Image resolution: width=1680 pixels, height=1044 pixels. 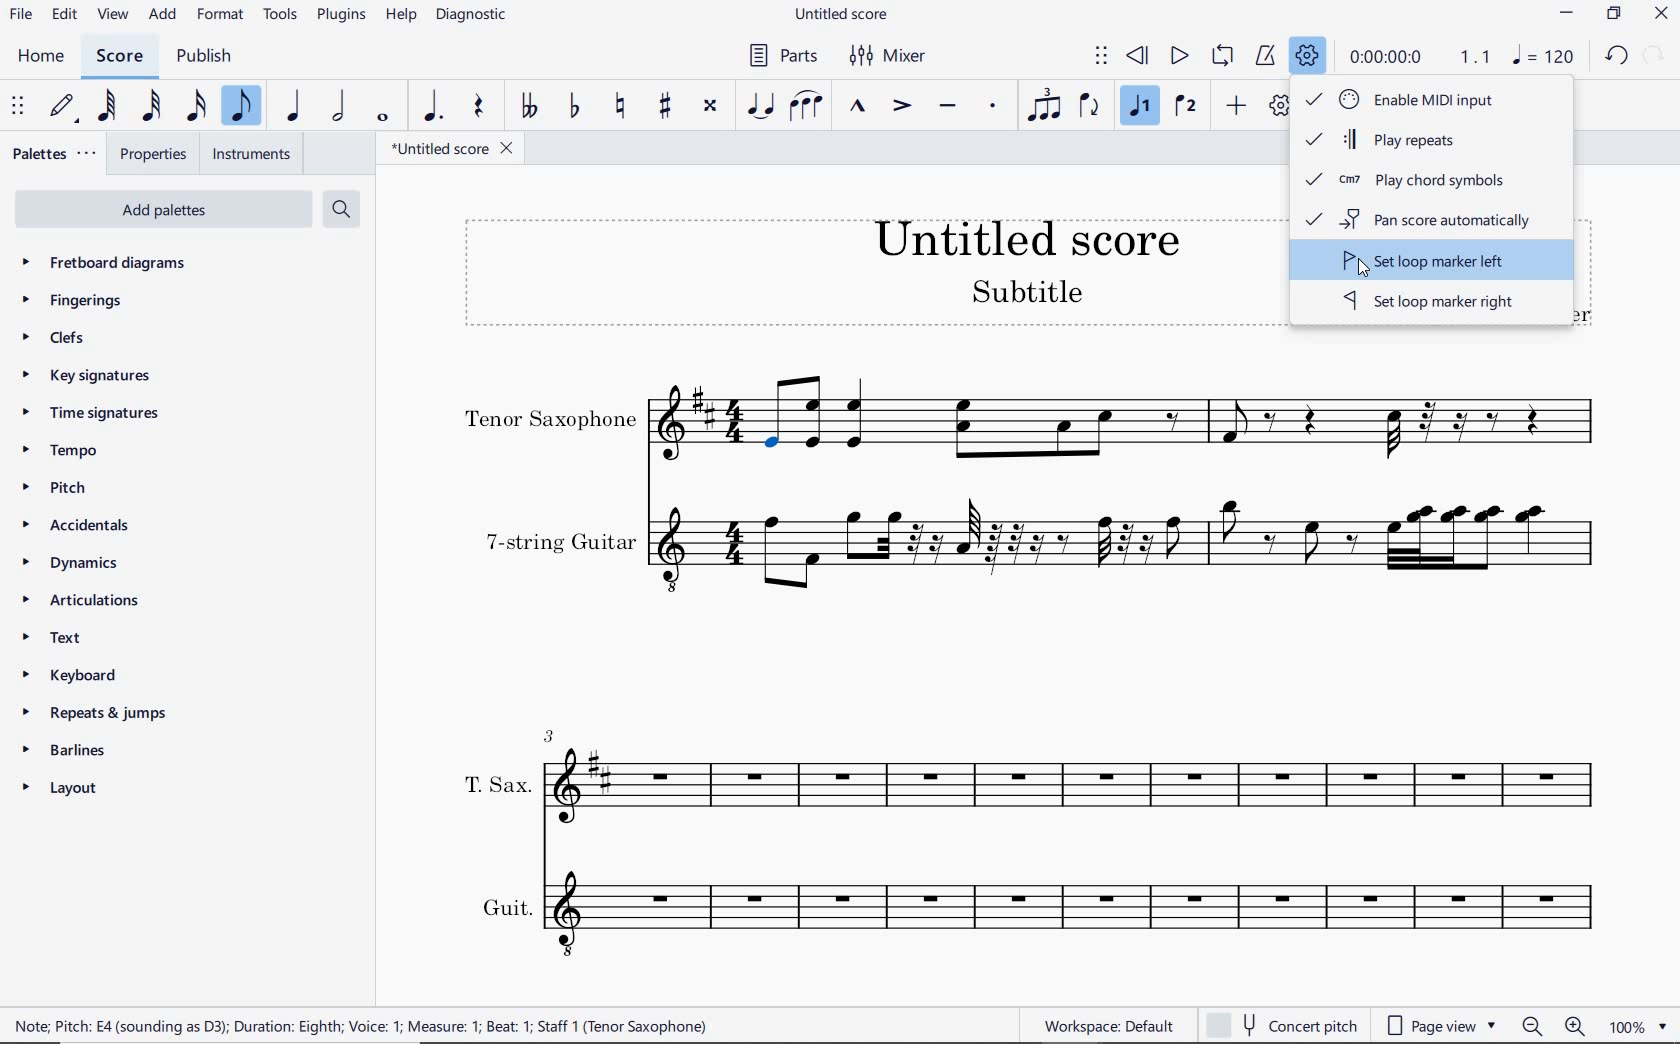 What do you see at coordinates (844, 268) in the screenshot?
I see `TITLE` at bounding box center [844, 268].